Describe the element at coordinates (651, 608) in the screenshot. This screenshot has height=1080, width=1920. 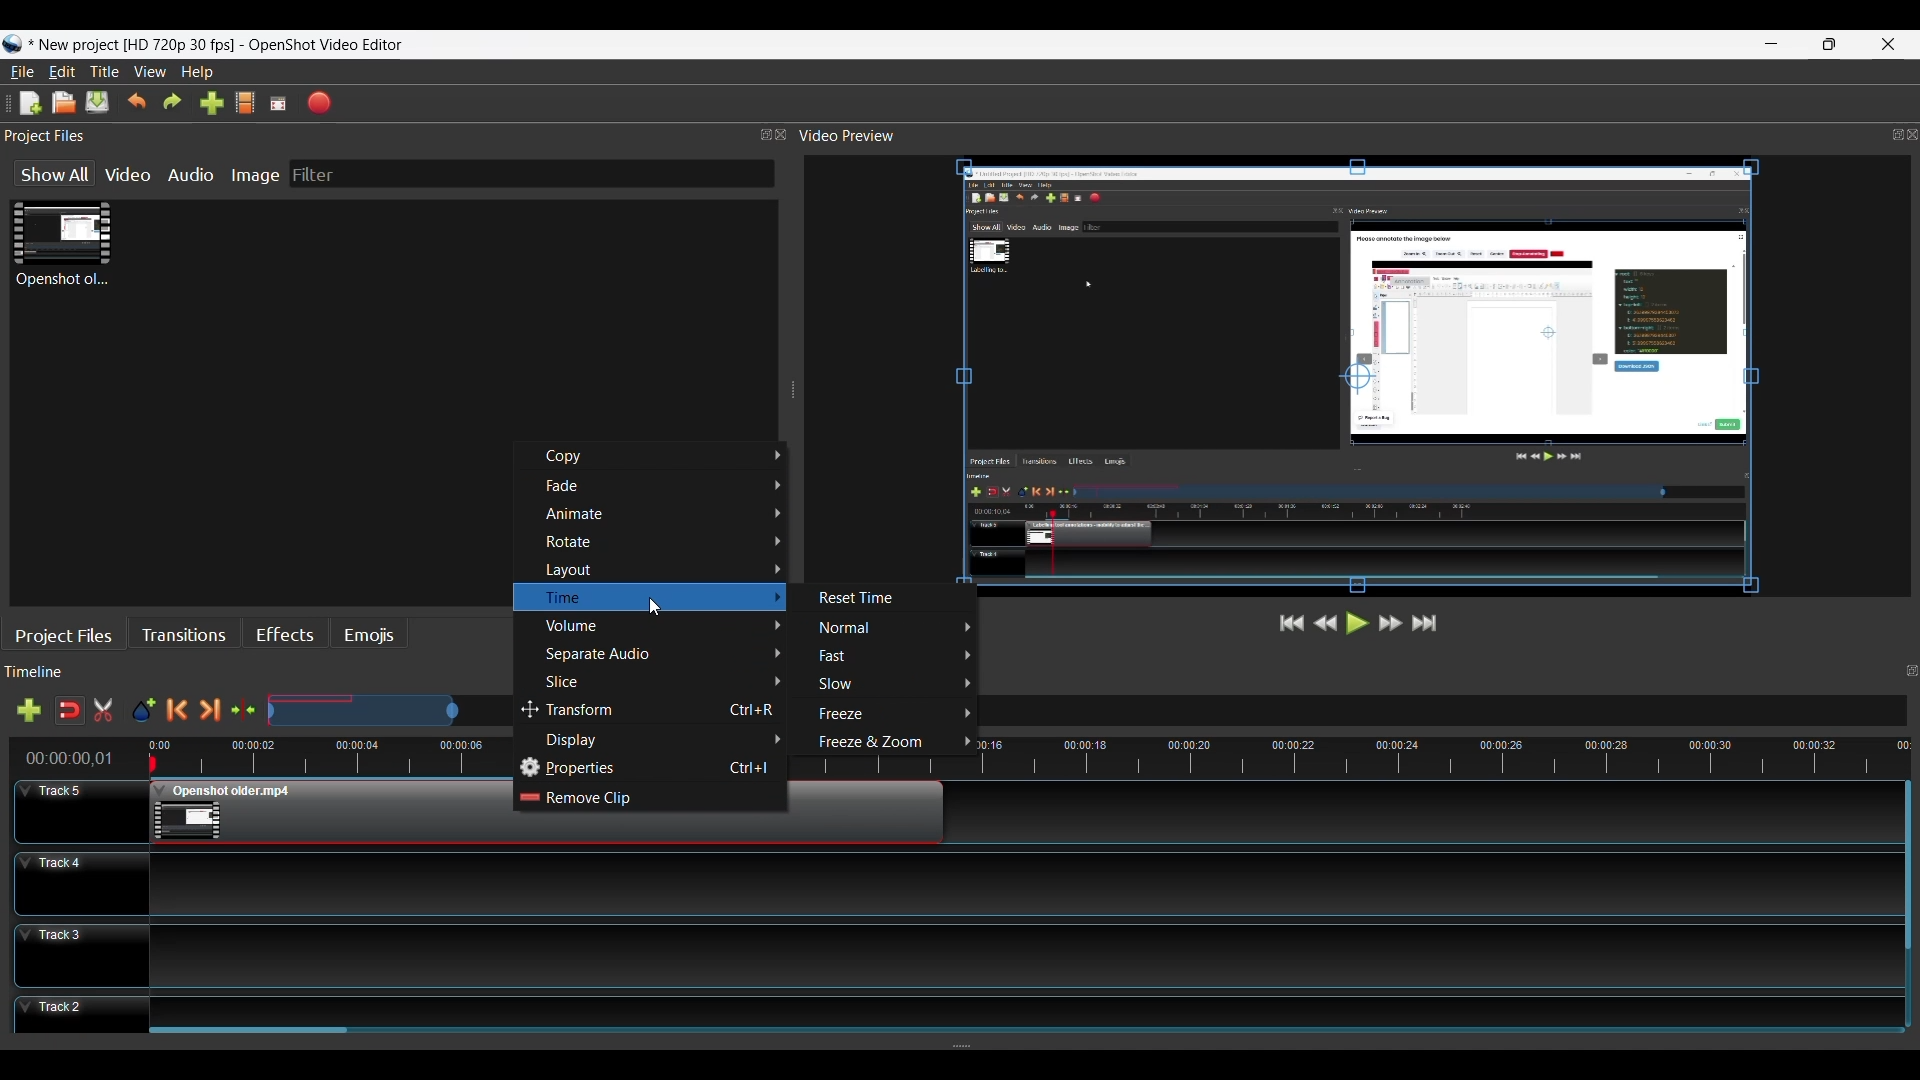
I see `Cursor` at that location.